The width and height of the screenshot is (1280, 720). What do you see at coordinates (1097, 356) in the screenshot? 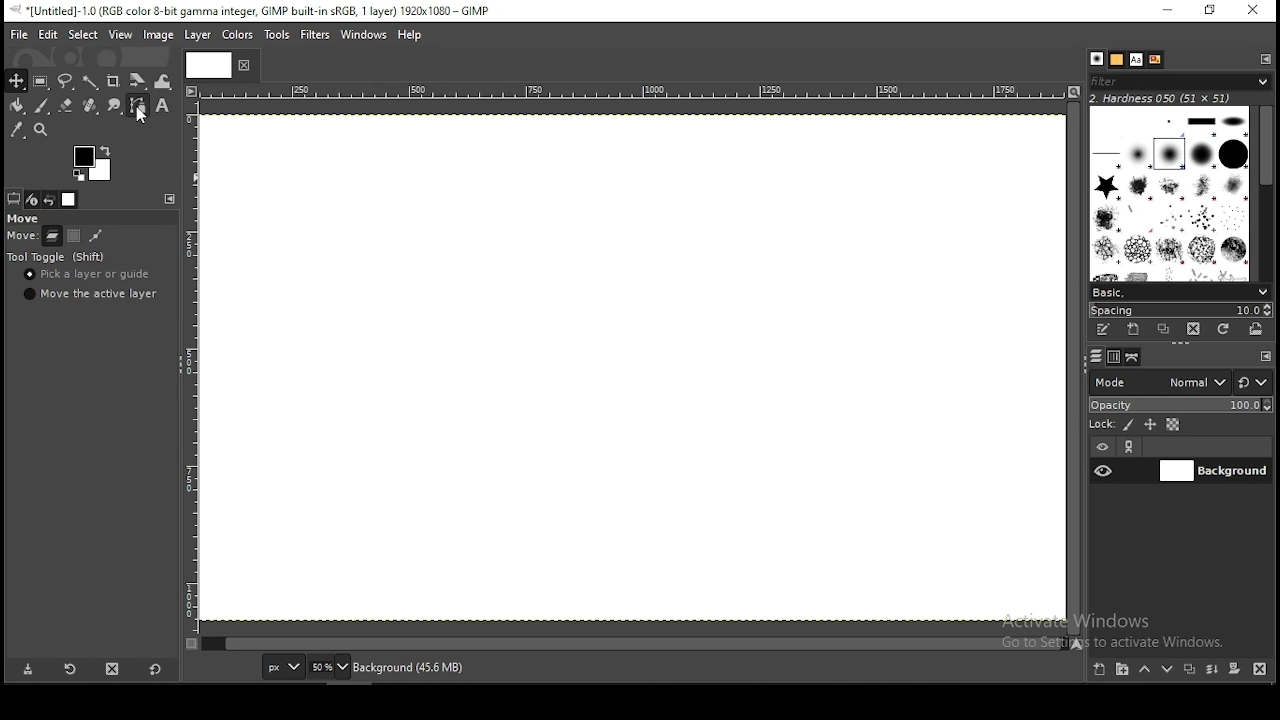
I see `layers` at bounding box center [1097, 356].